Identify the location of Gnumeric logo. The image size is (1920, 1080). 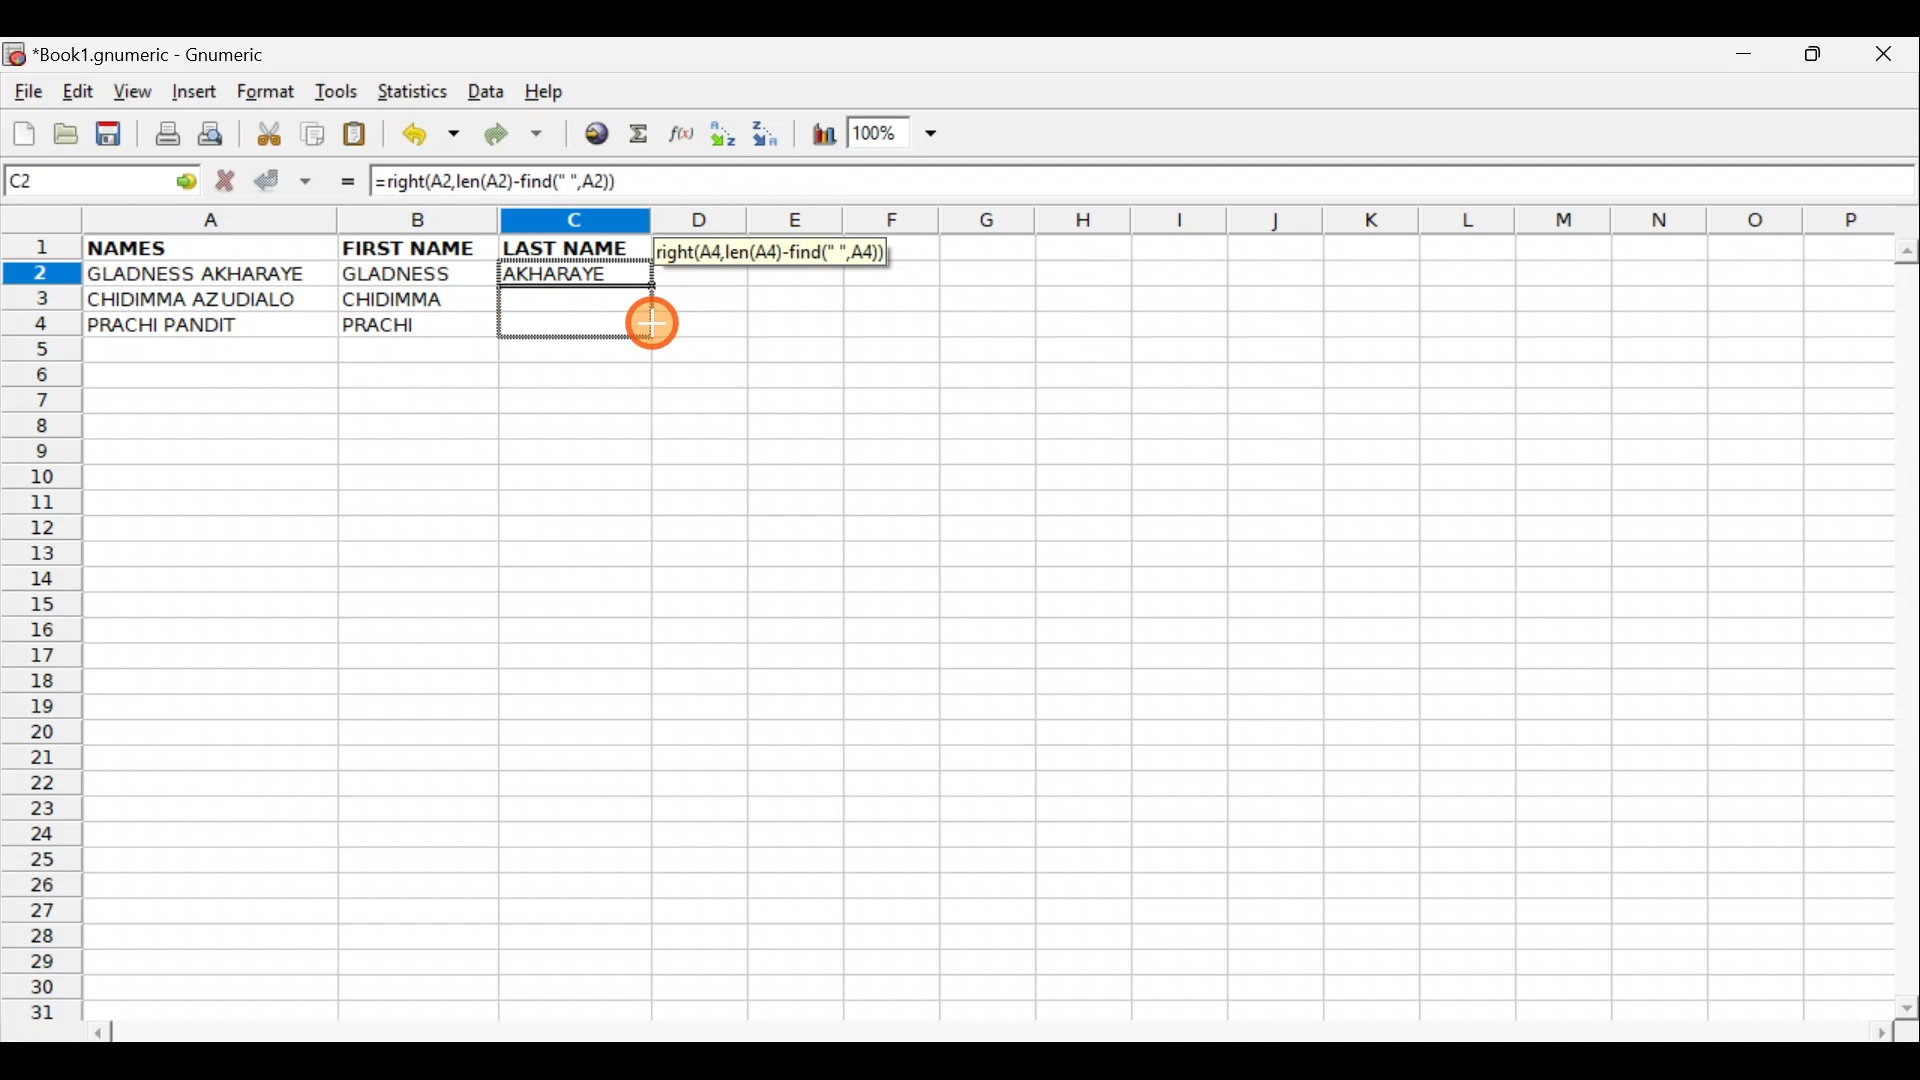
(14, 56).